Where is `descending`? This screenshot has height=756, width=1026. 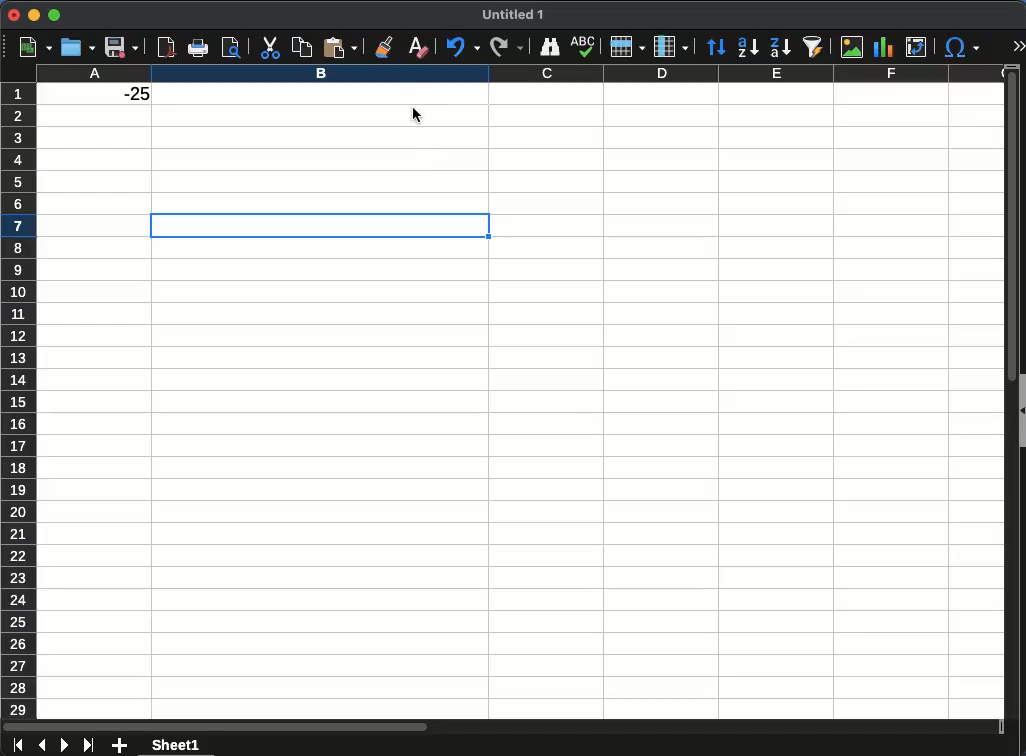
descending is located at coordinates (782, 47).